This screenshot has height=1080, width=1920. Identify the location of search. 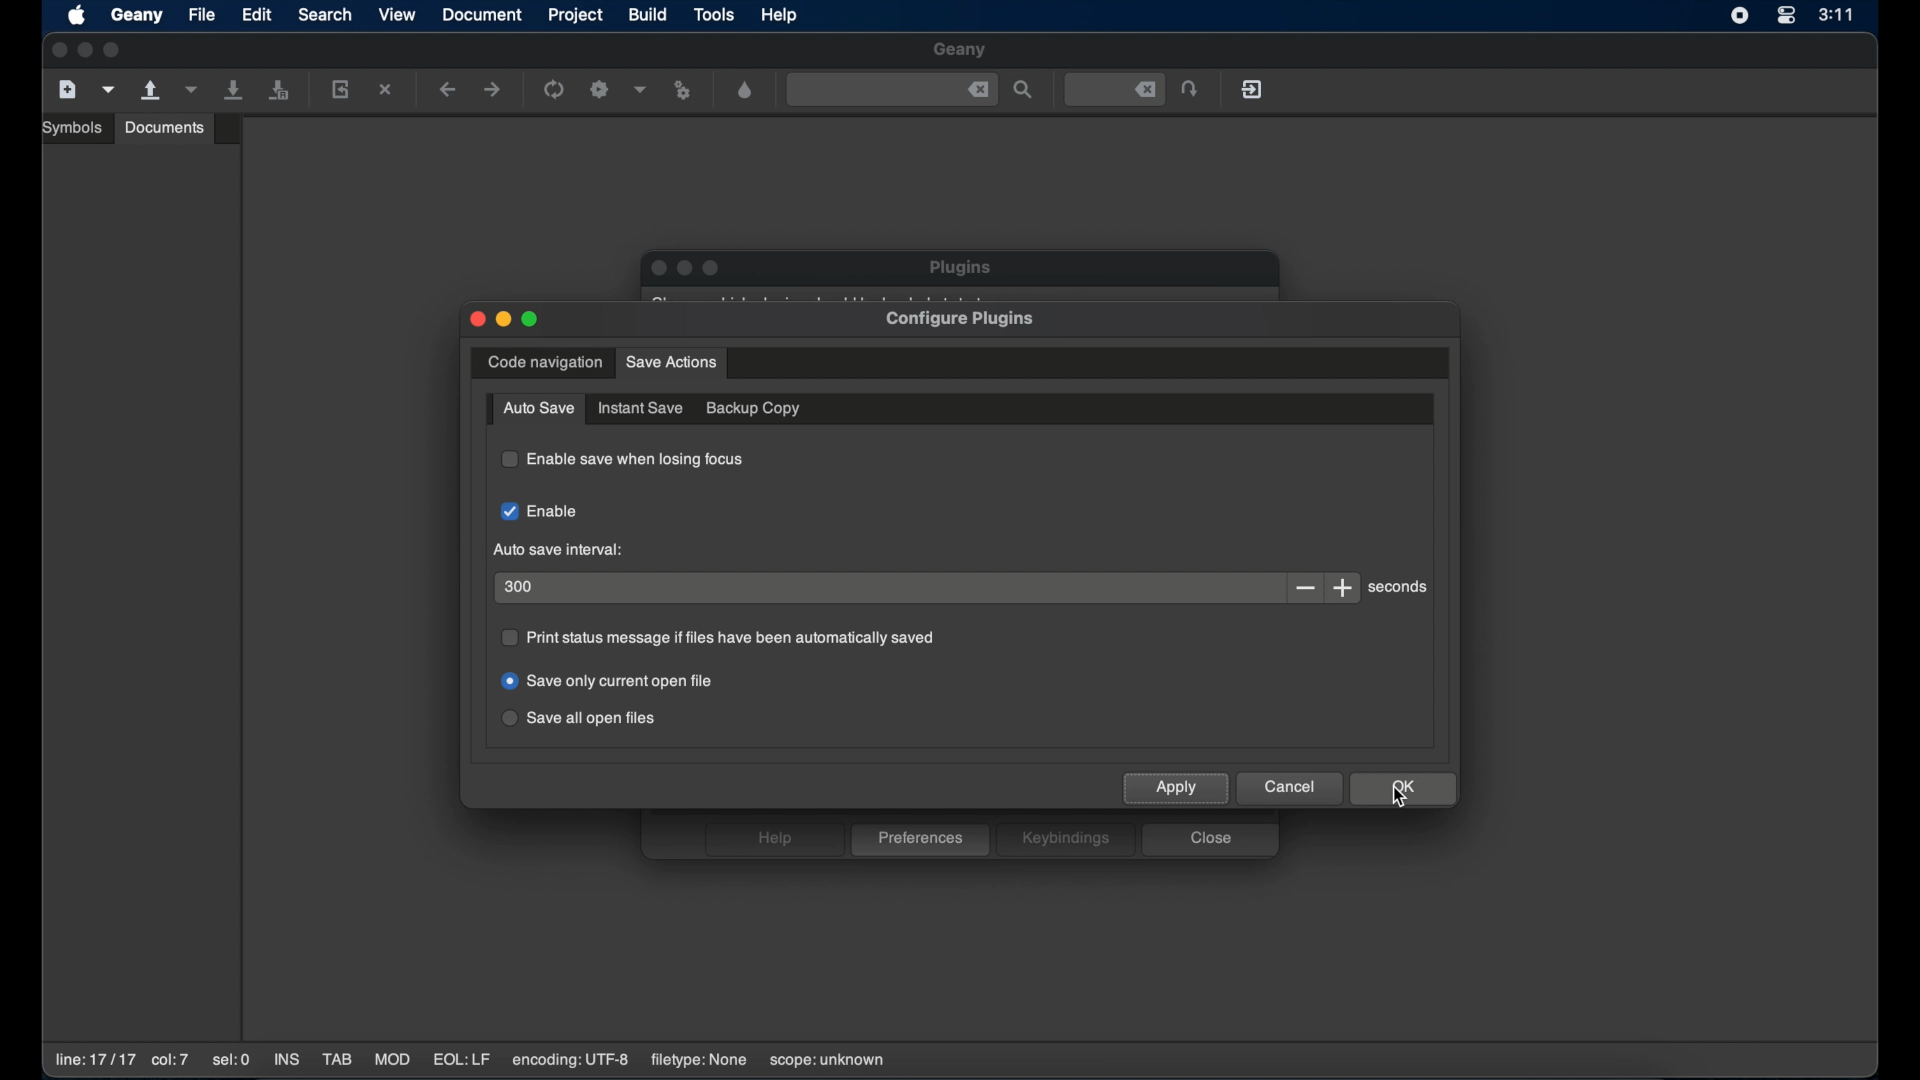
(325, 14).